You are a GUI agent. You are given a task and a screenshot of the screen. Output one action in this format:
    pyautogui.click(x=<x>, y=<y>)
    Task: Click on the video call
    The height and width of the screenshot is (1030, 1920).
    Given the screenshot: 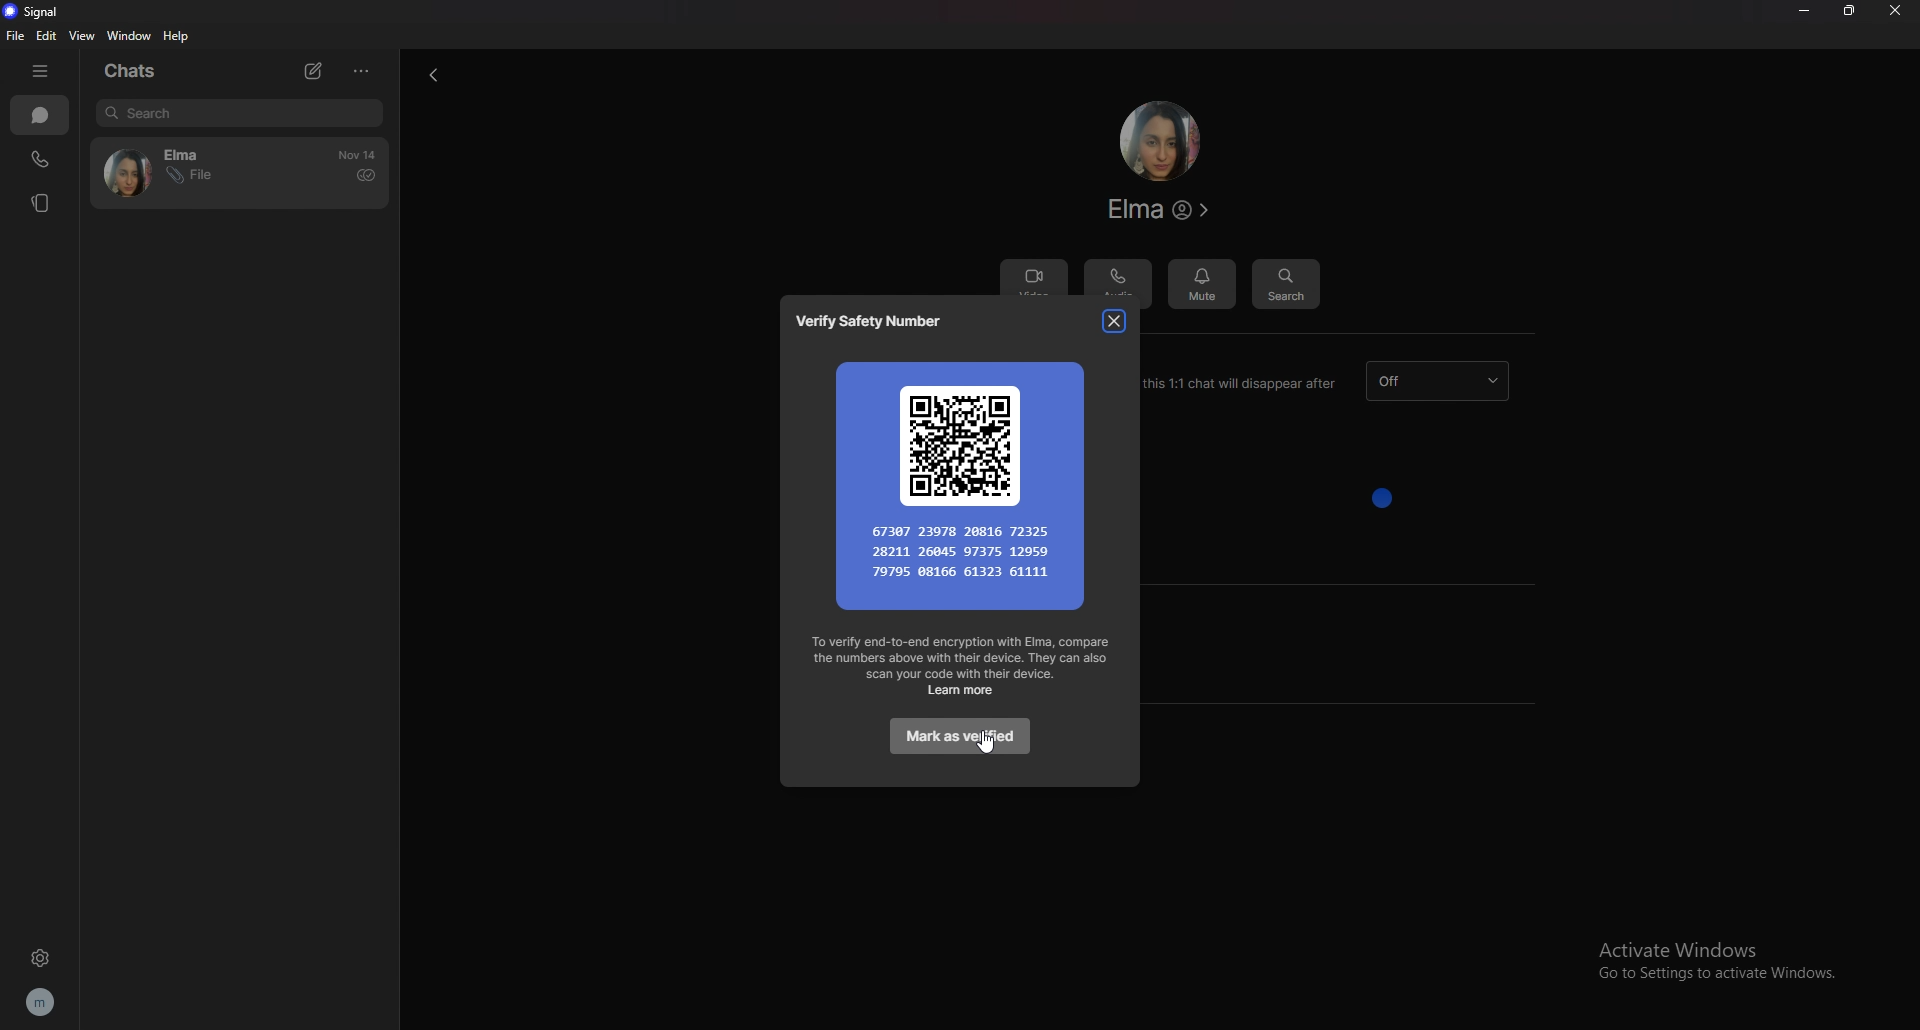 What is the action you would take?
    pyautogui.click(x=1033, y=273)
    